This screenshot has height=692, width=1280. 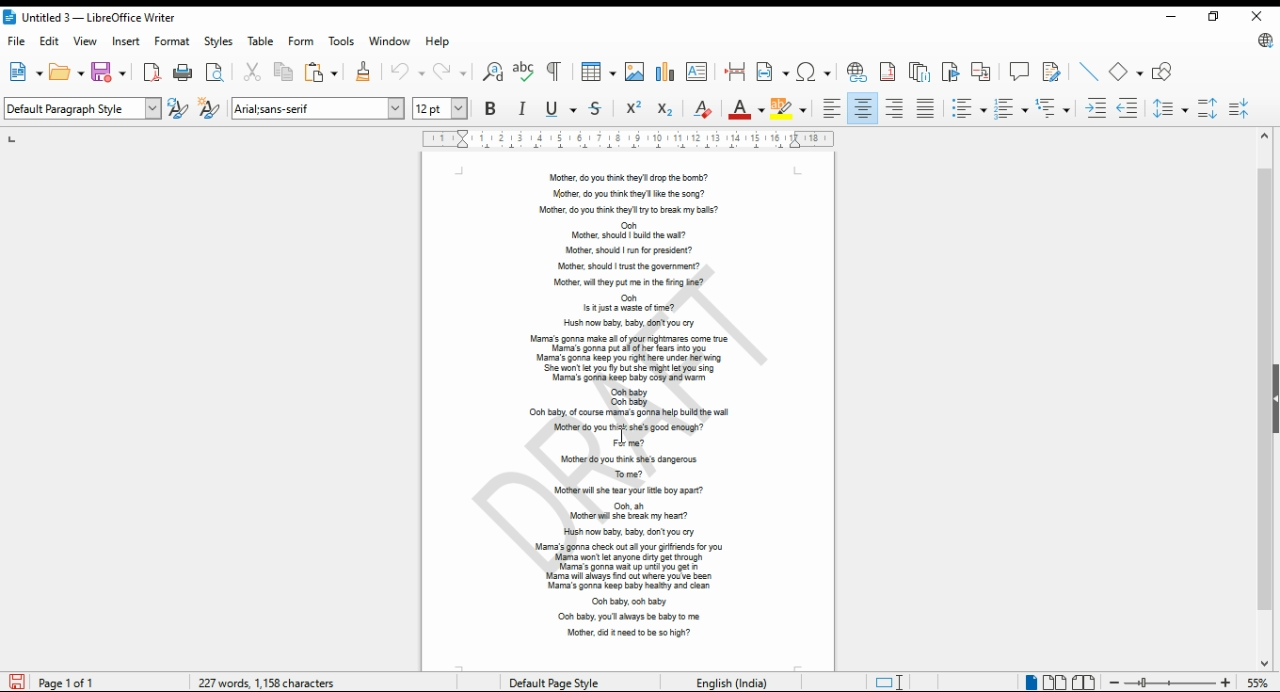 What do you see at coordinates (1260, 18) in the screenshot?
I see `close window` at bounding box center [1260, 18].